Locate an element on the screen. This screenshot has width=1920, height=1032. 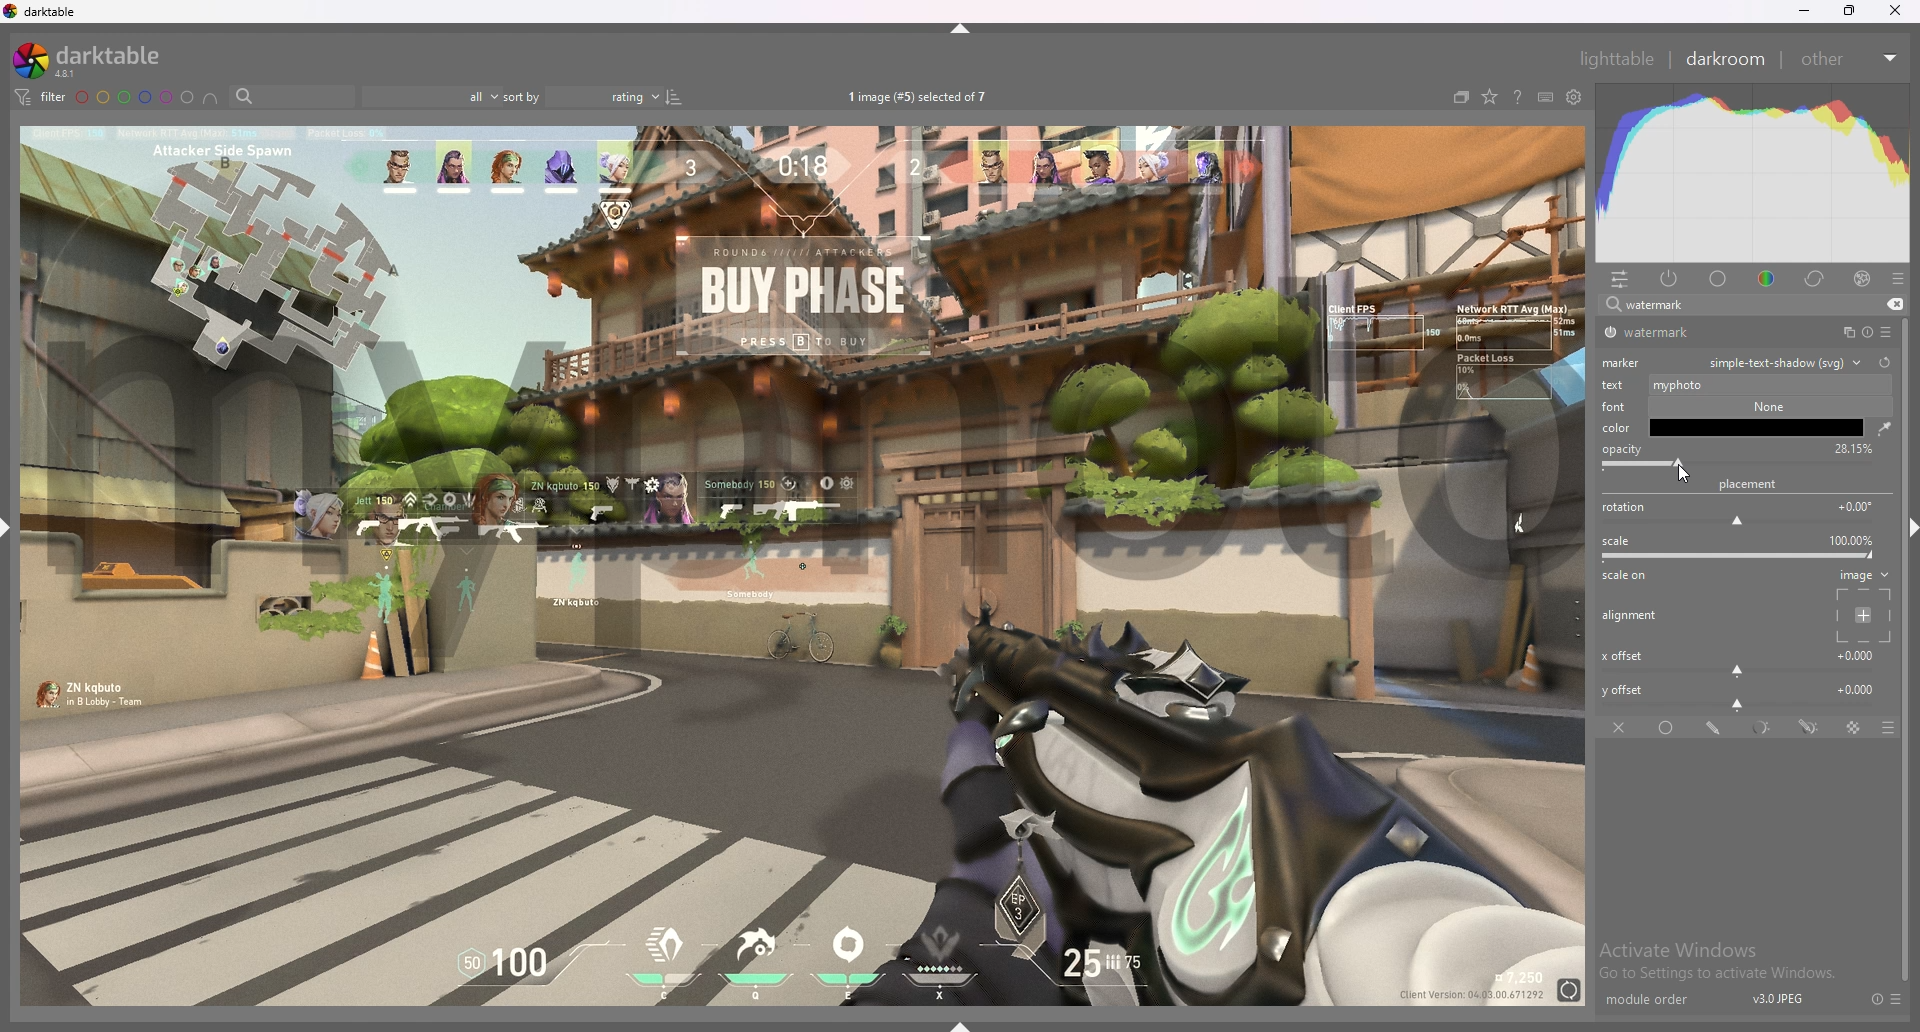
resize is located at coordinates (1850, 11).